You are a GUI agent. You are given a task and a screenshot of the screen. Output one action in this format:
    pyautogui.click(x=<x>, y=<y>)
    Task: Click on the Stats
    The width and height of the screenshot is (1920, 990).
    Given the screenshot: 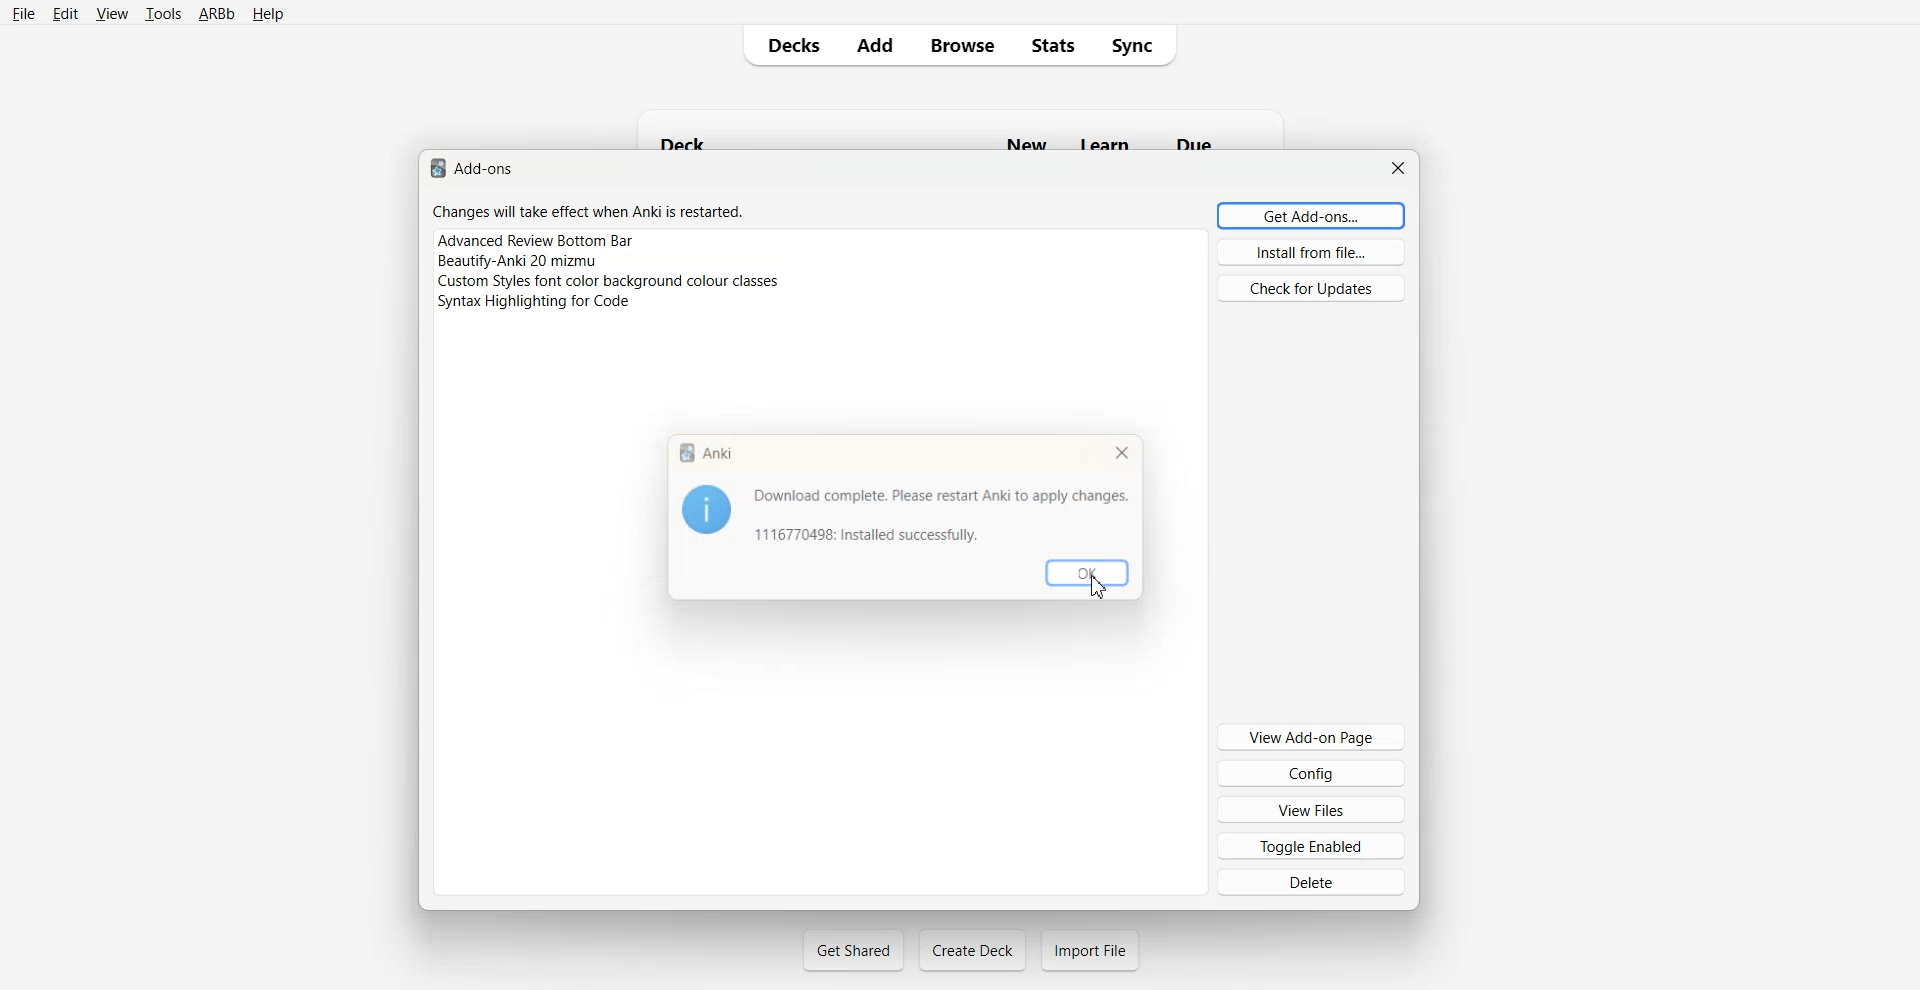 What is the action you would take?
    pyautogui.click(x=1052, y=45)
    